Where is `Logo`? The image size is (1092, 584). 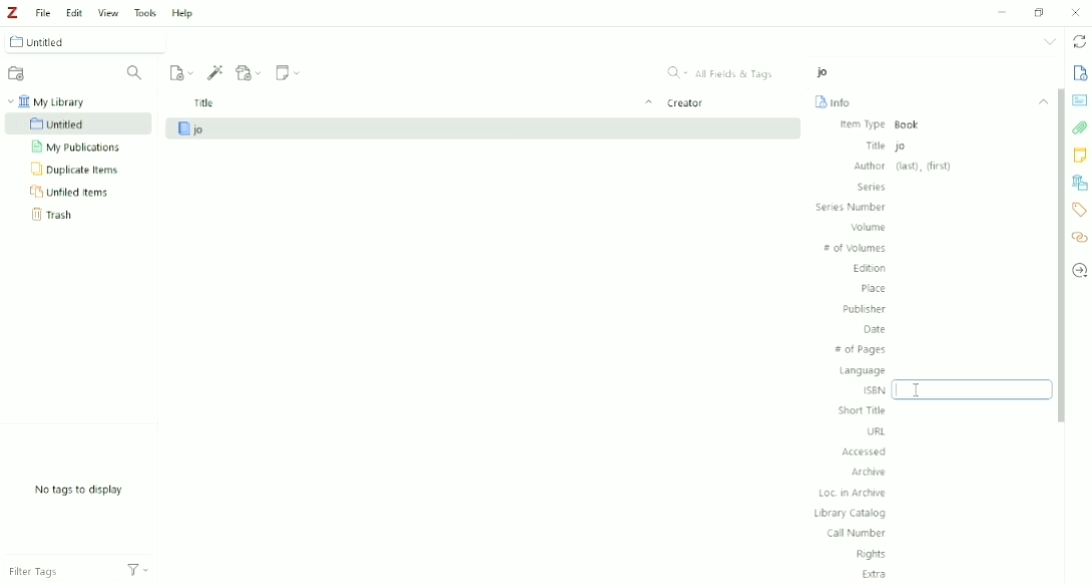
Logo is located at coordinates (12, 12).